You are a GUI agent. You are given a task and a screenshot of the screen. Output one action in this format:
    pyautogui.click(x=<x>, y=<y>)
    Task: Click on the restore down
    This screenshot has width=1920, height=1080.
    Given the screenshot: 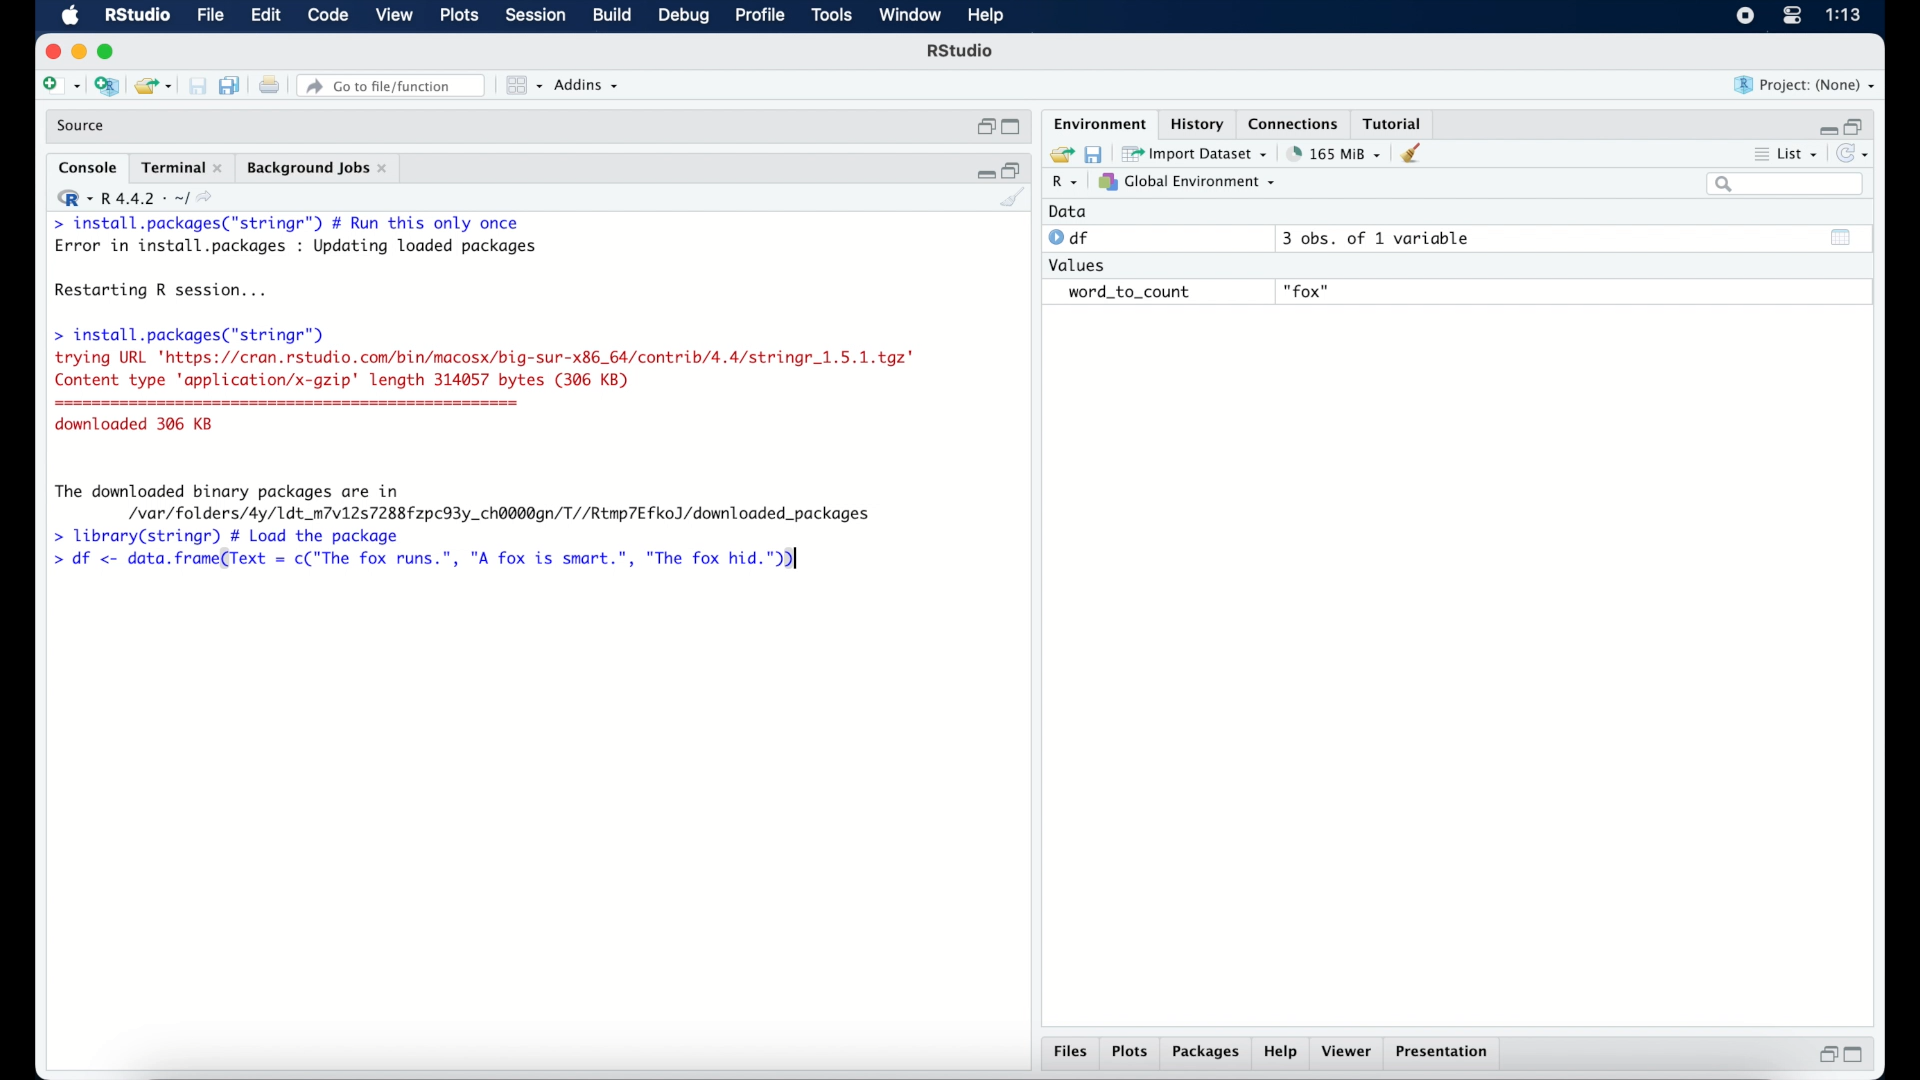 What is the action you would take?
    pyautogui.click(x=1856, y=125)
    